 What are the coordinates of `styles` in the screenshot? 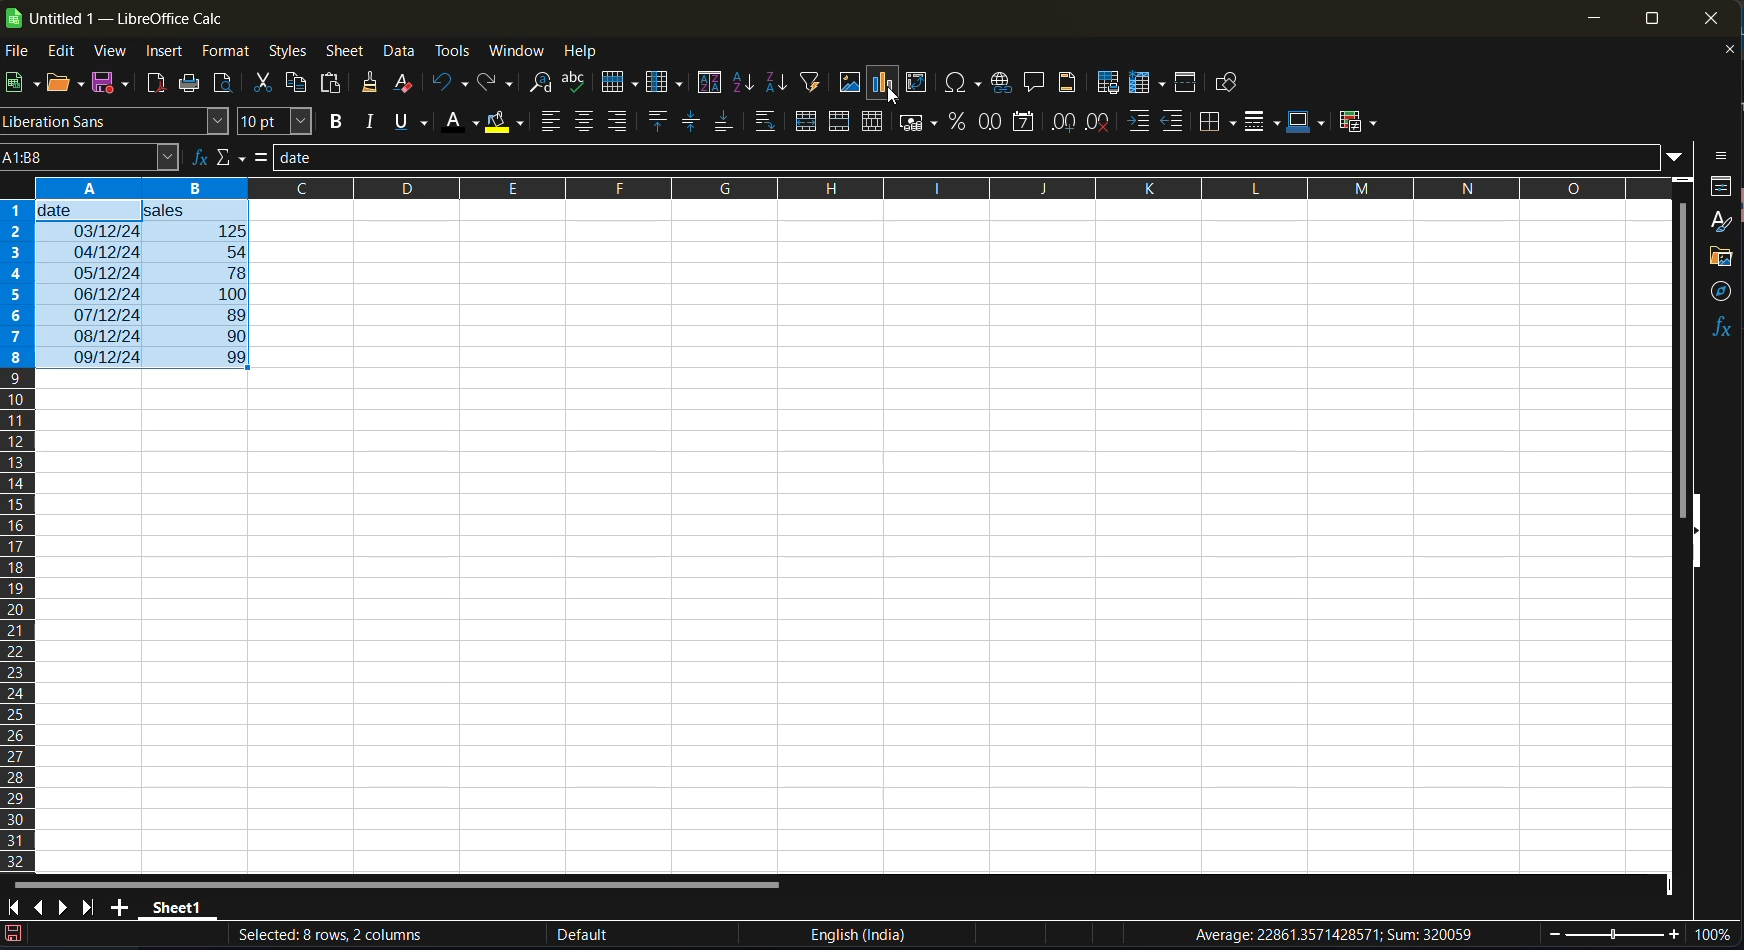 It's located at (1721, 222).